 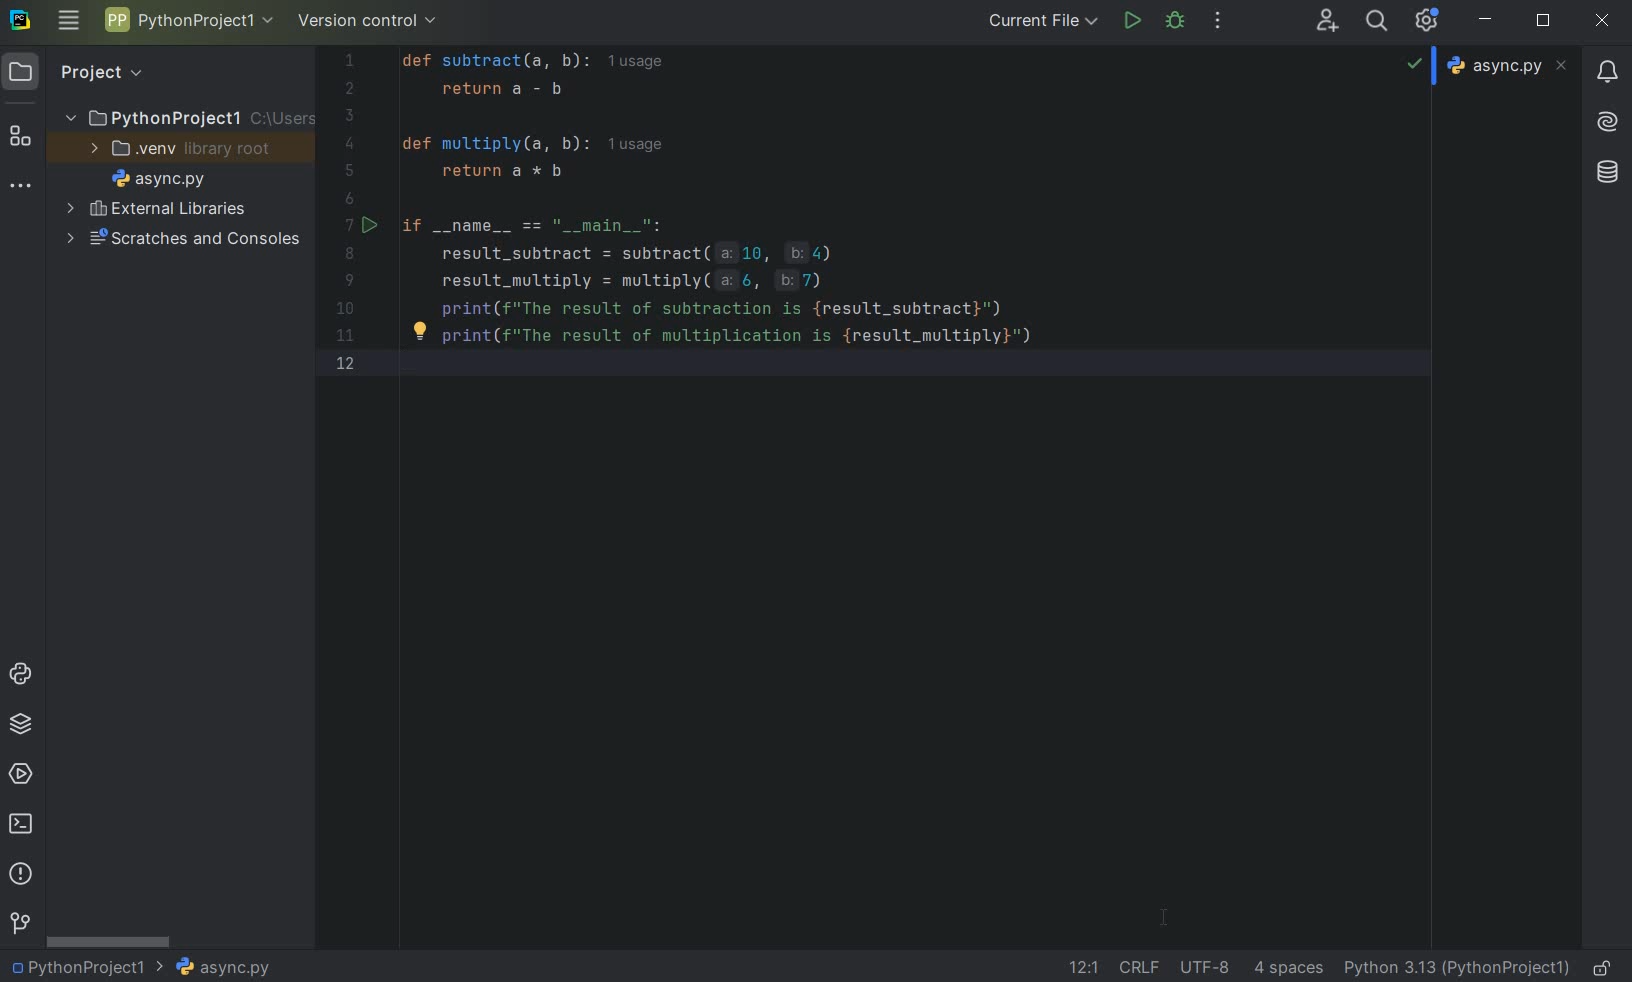 I want to click on search everywhere, so click(x=1377, y=22).